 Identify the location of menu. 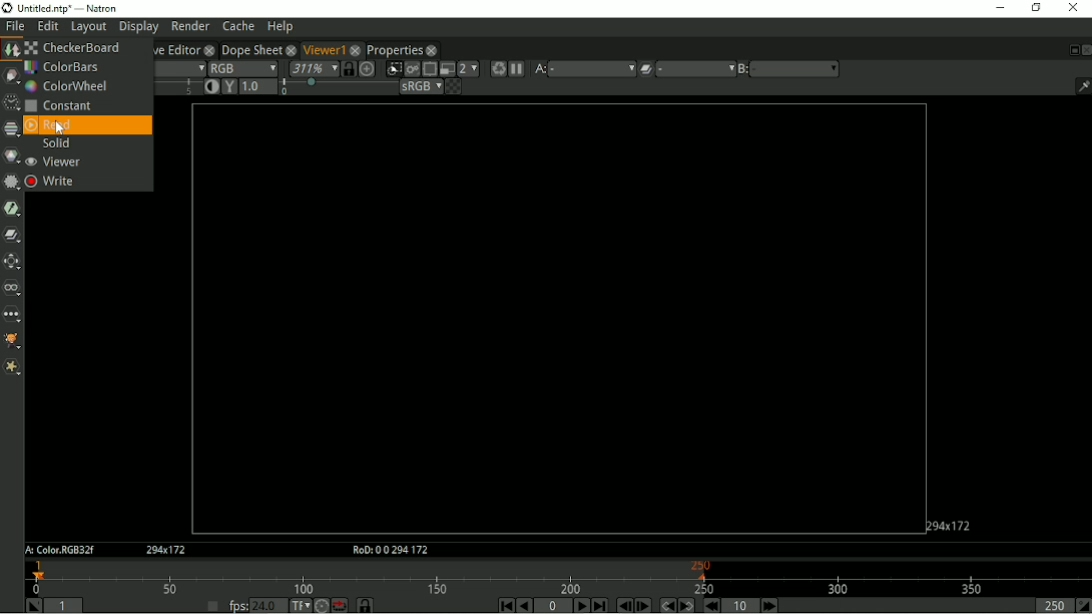
(695, 69).